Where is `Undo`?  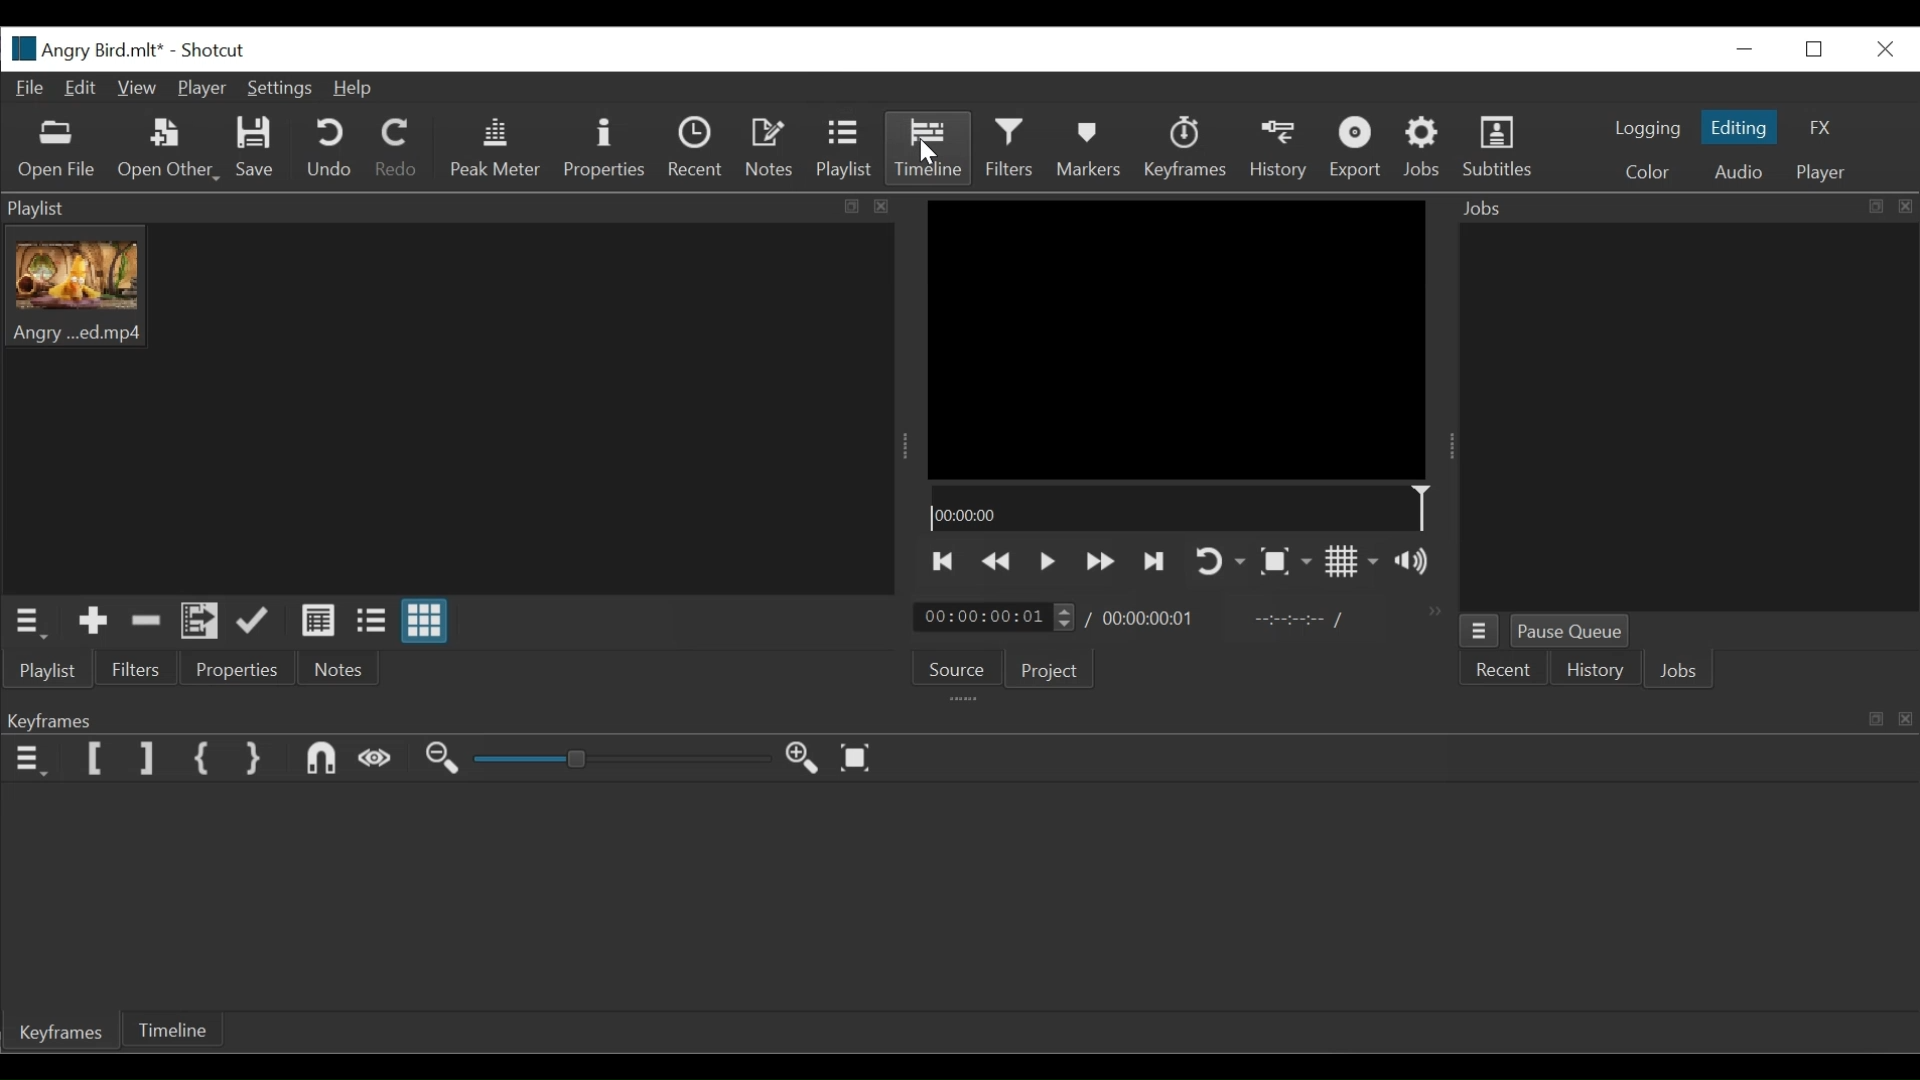
Undo is located at coordinates (328, 149).